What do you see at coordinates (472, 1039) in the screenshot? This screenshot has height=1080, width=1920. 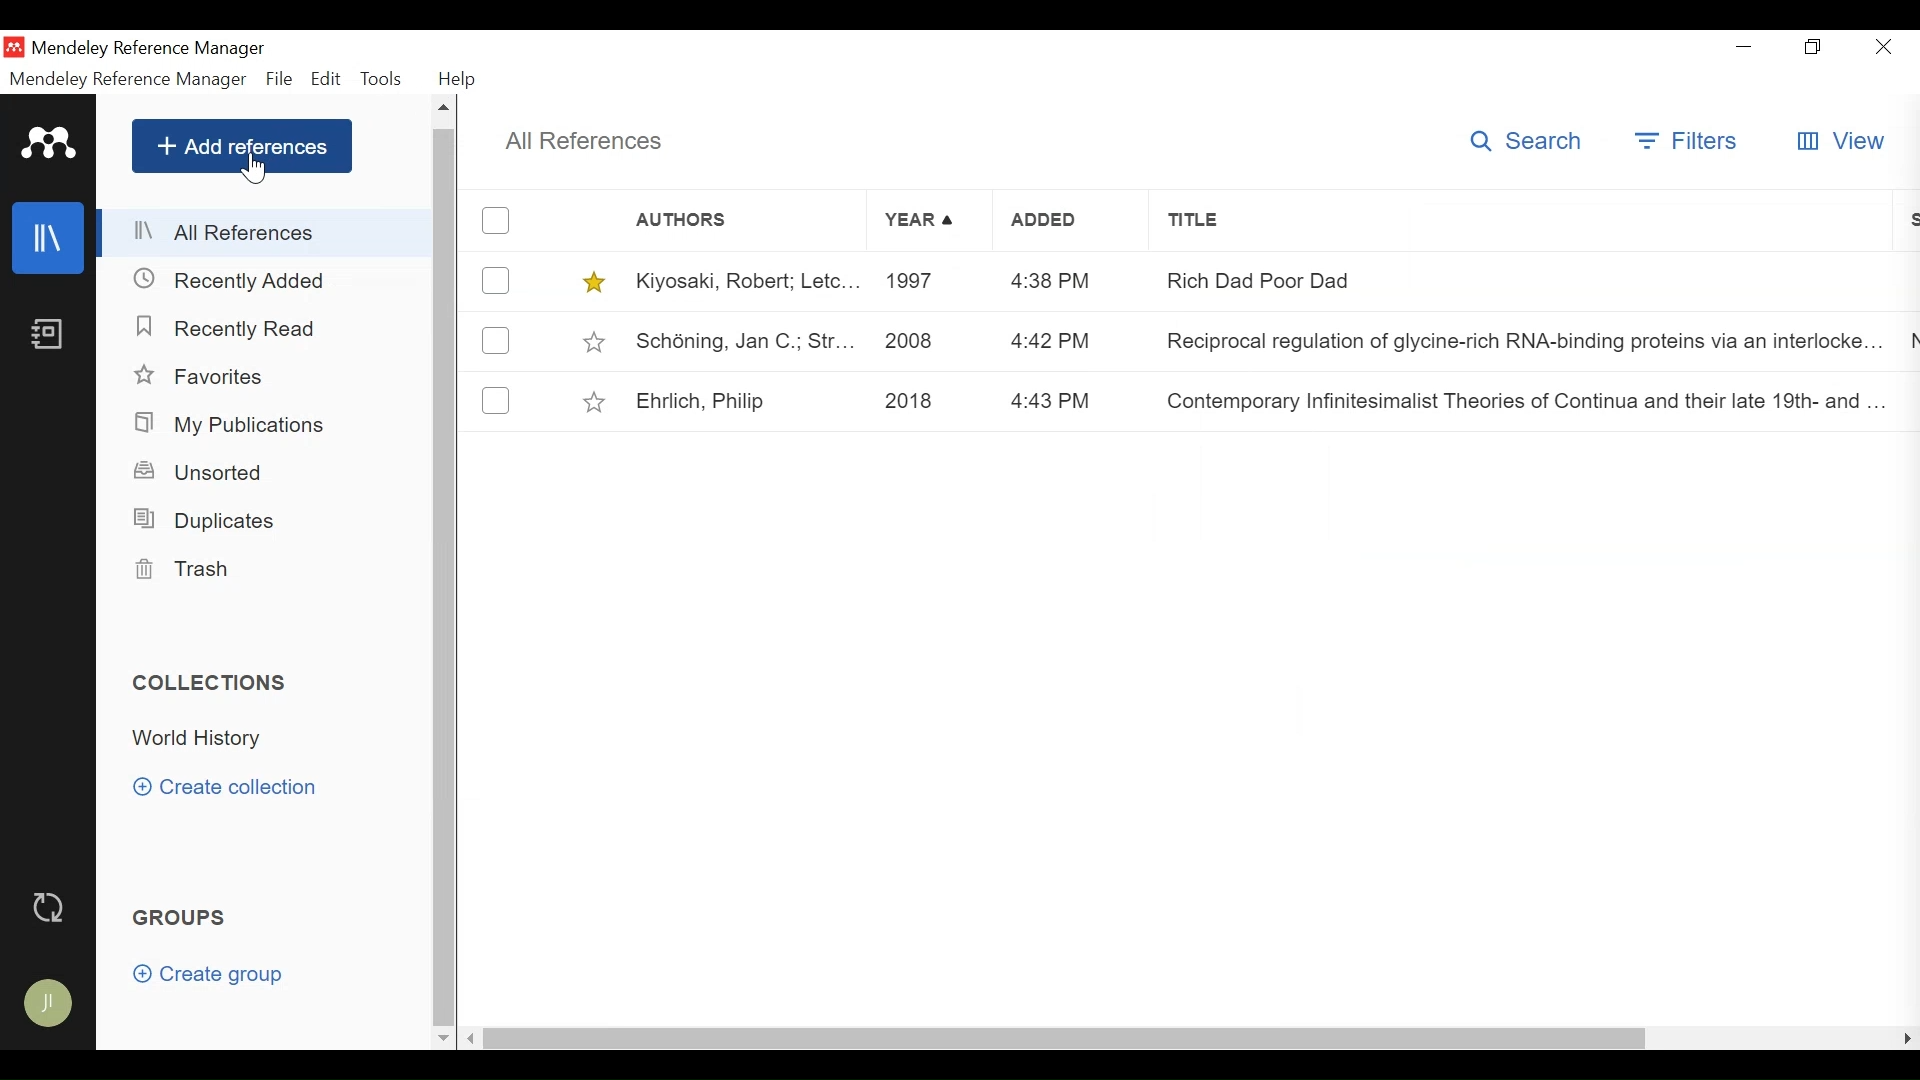 I see `Scroll left` at bounding box center [472, 1039].